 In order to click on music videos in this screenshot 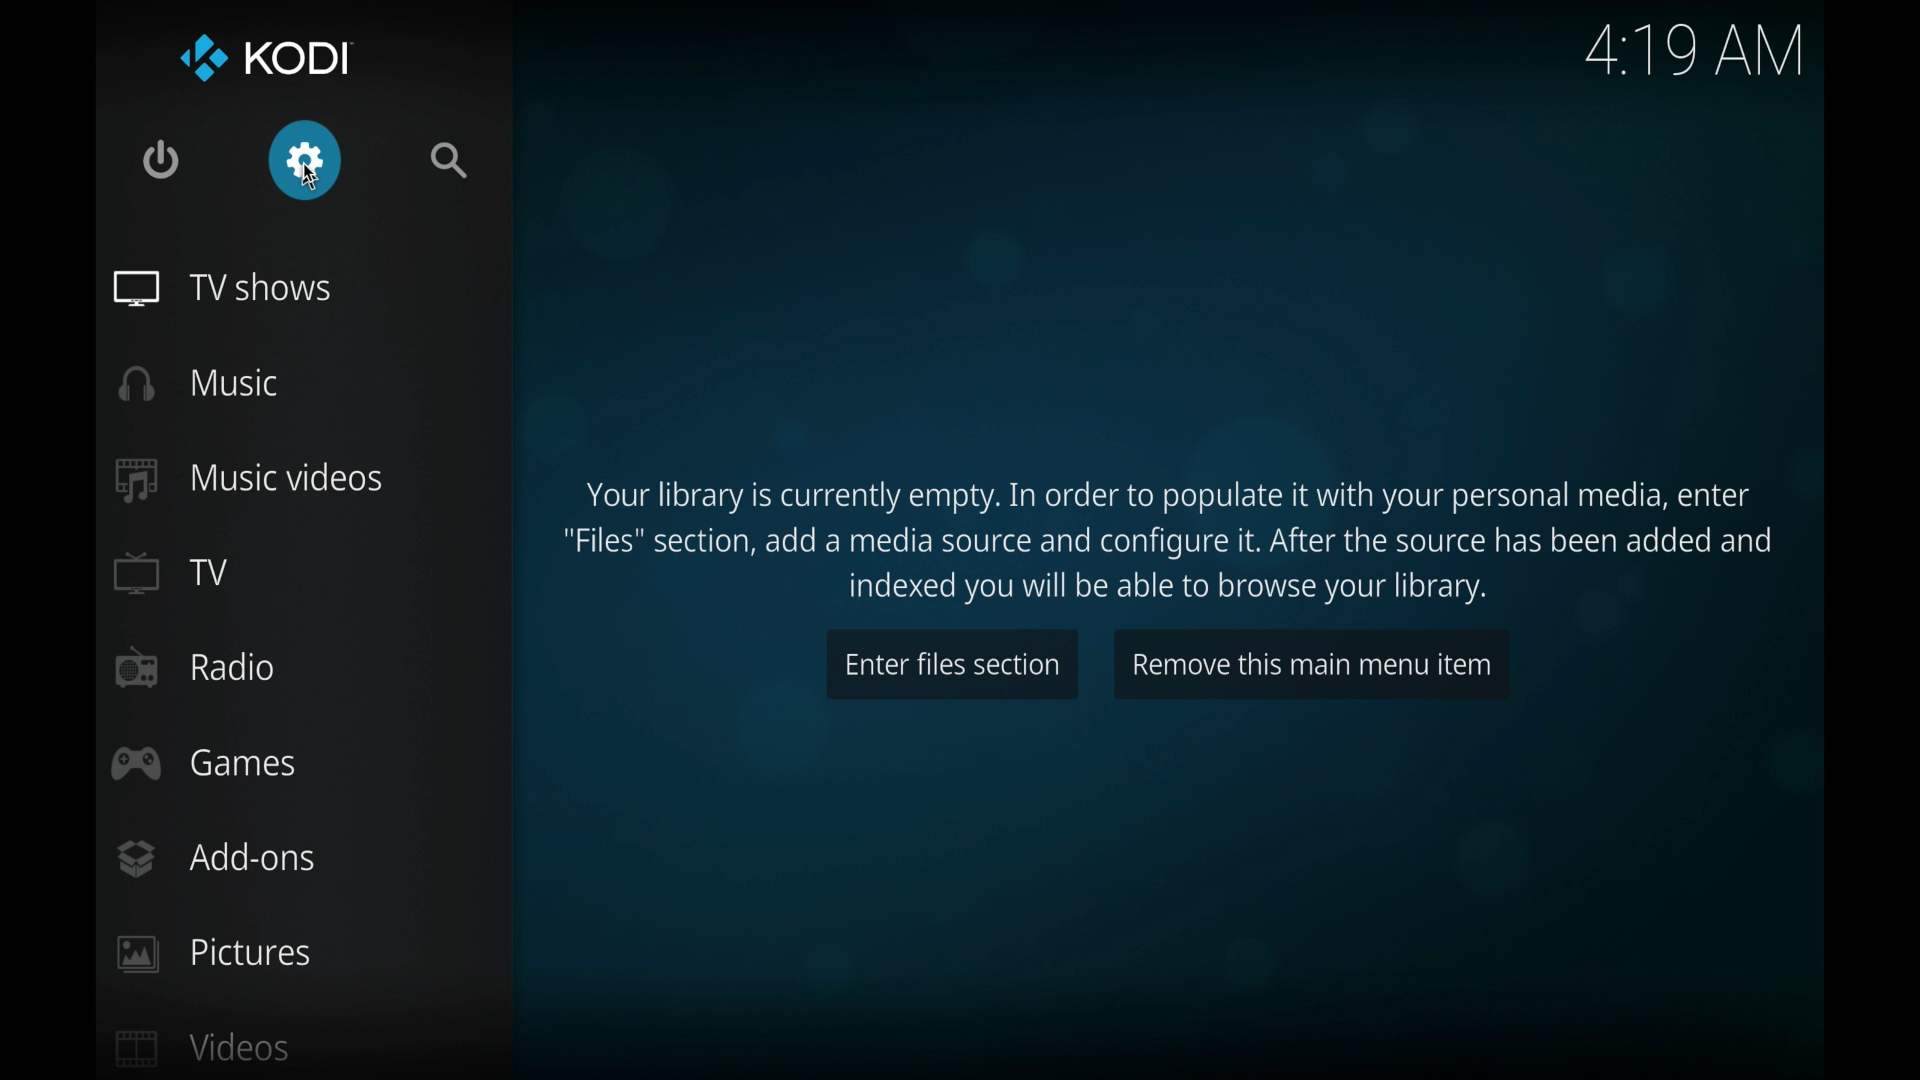, I will do `click(248, 479)`.